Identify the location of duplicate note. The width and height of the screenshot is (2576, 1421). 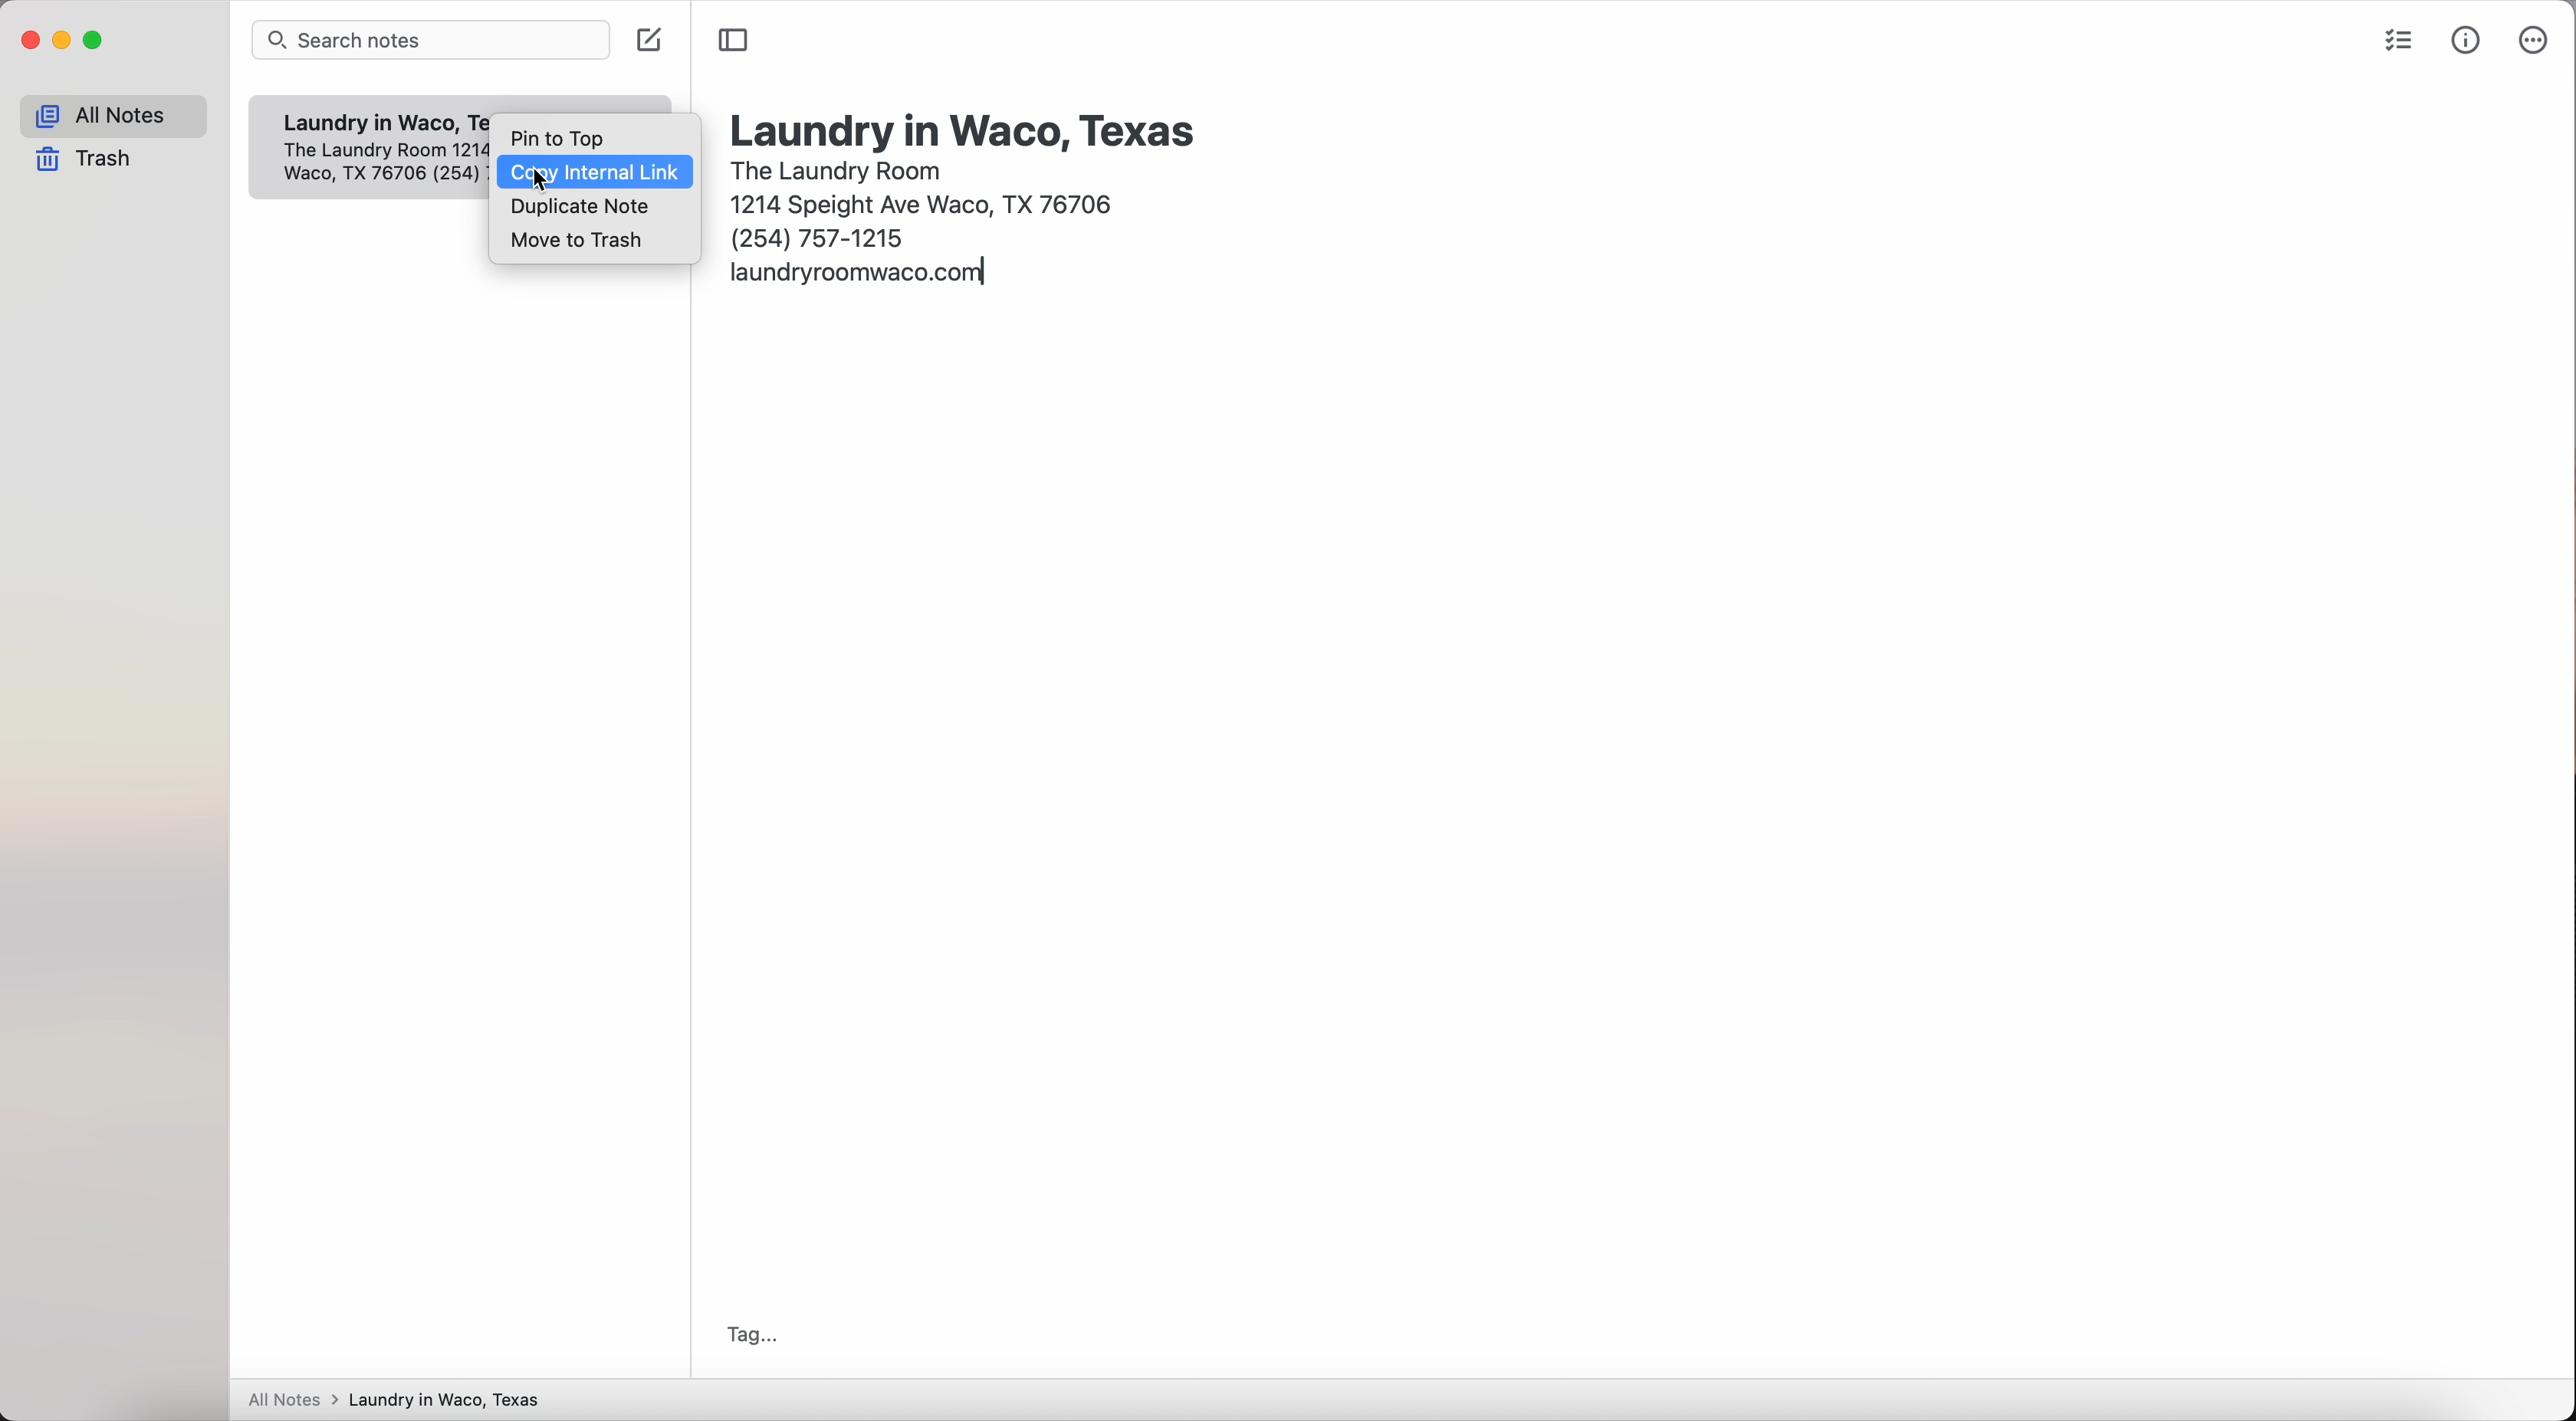
(581, 208).